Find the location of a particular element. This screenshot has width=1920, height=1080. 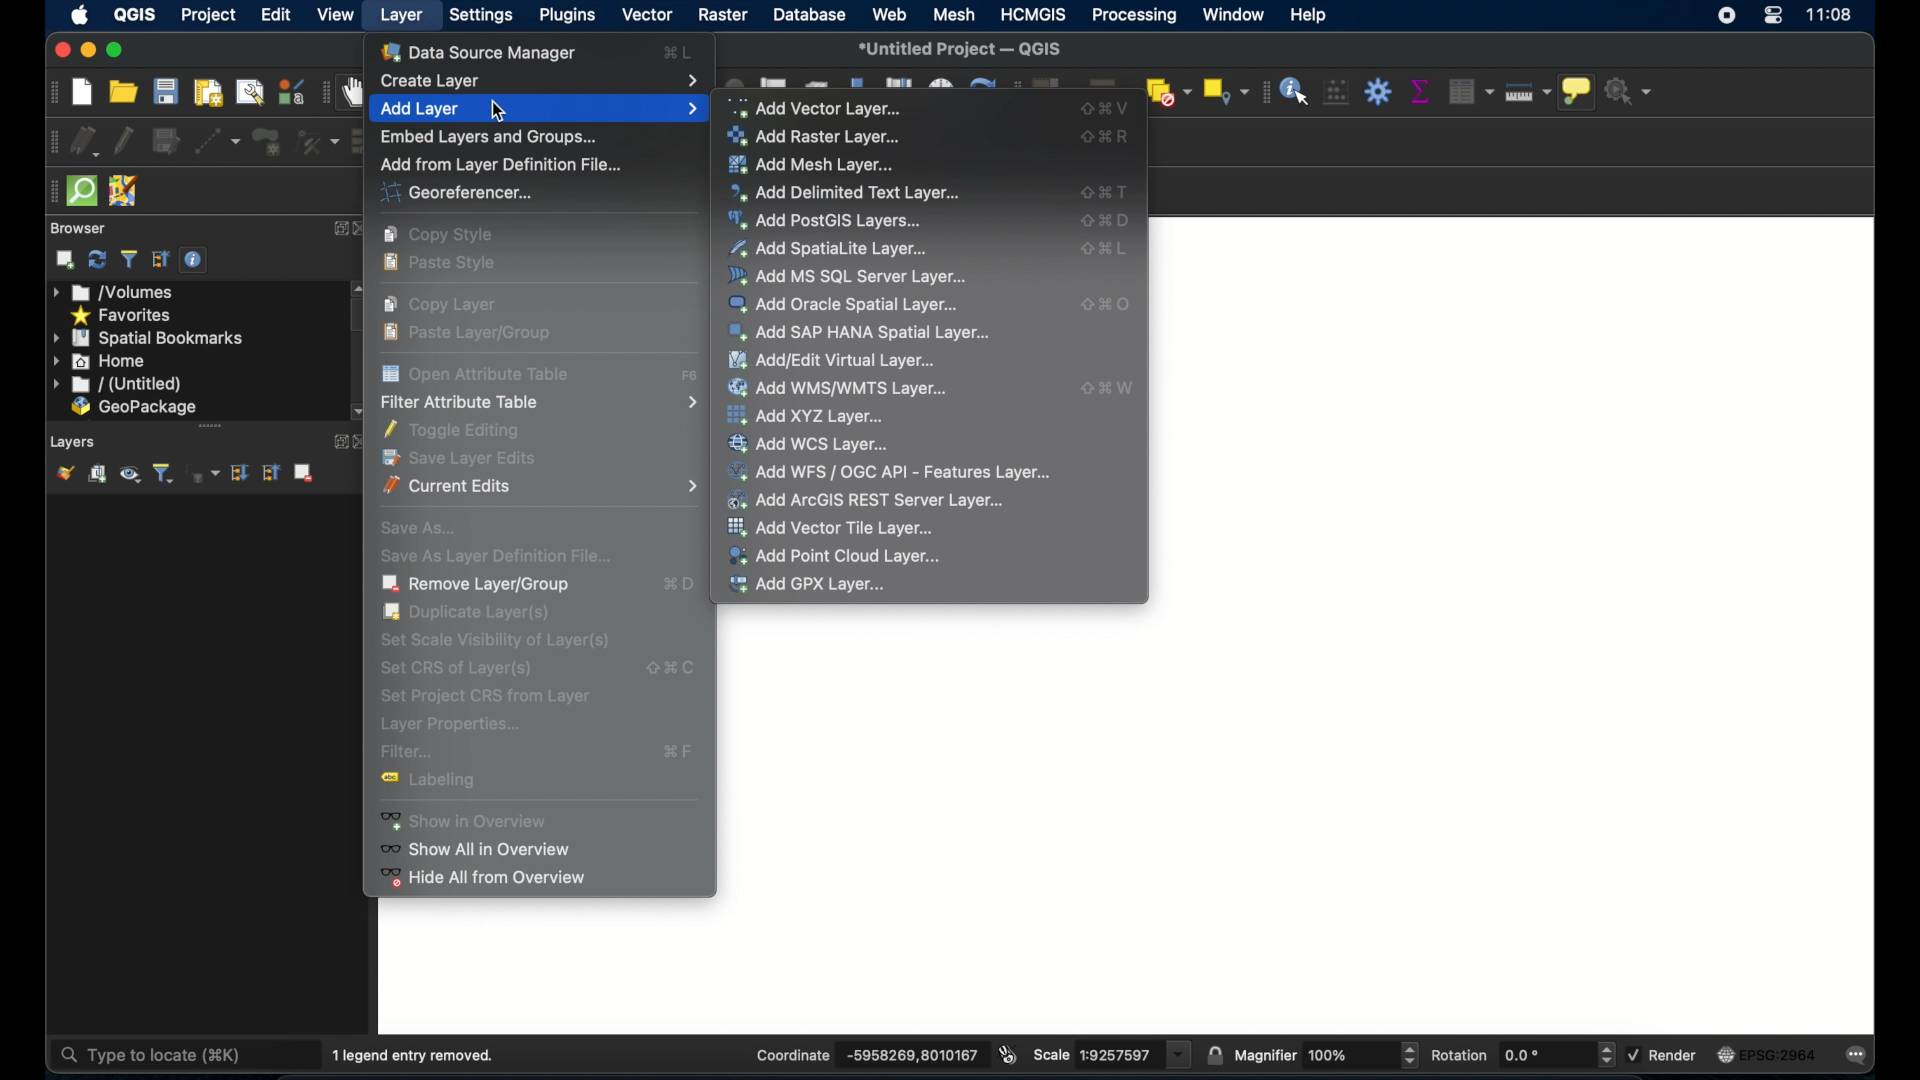

spatial bookmarks is located at coordinates (149, 338).